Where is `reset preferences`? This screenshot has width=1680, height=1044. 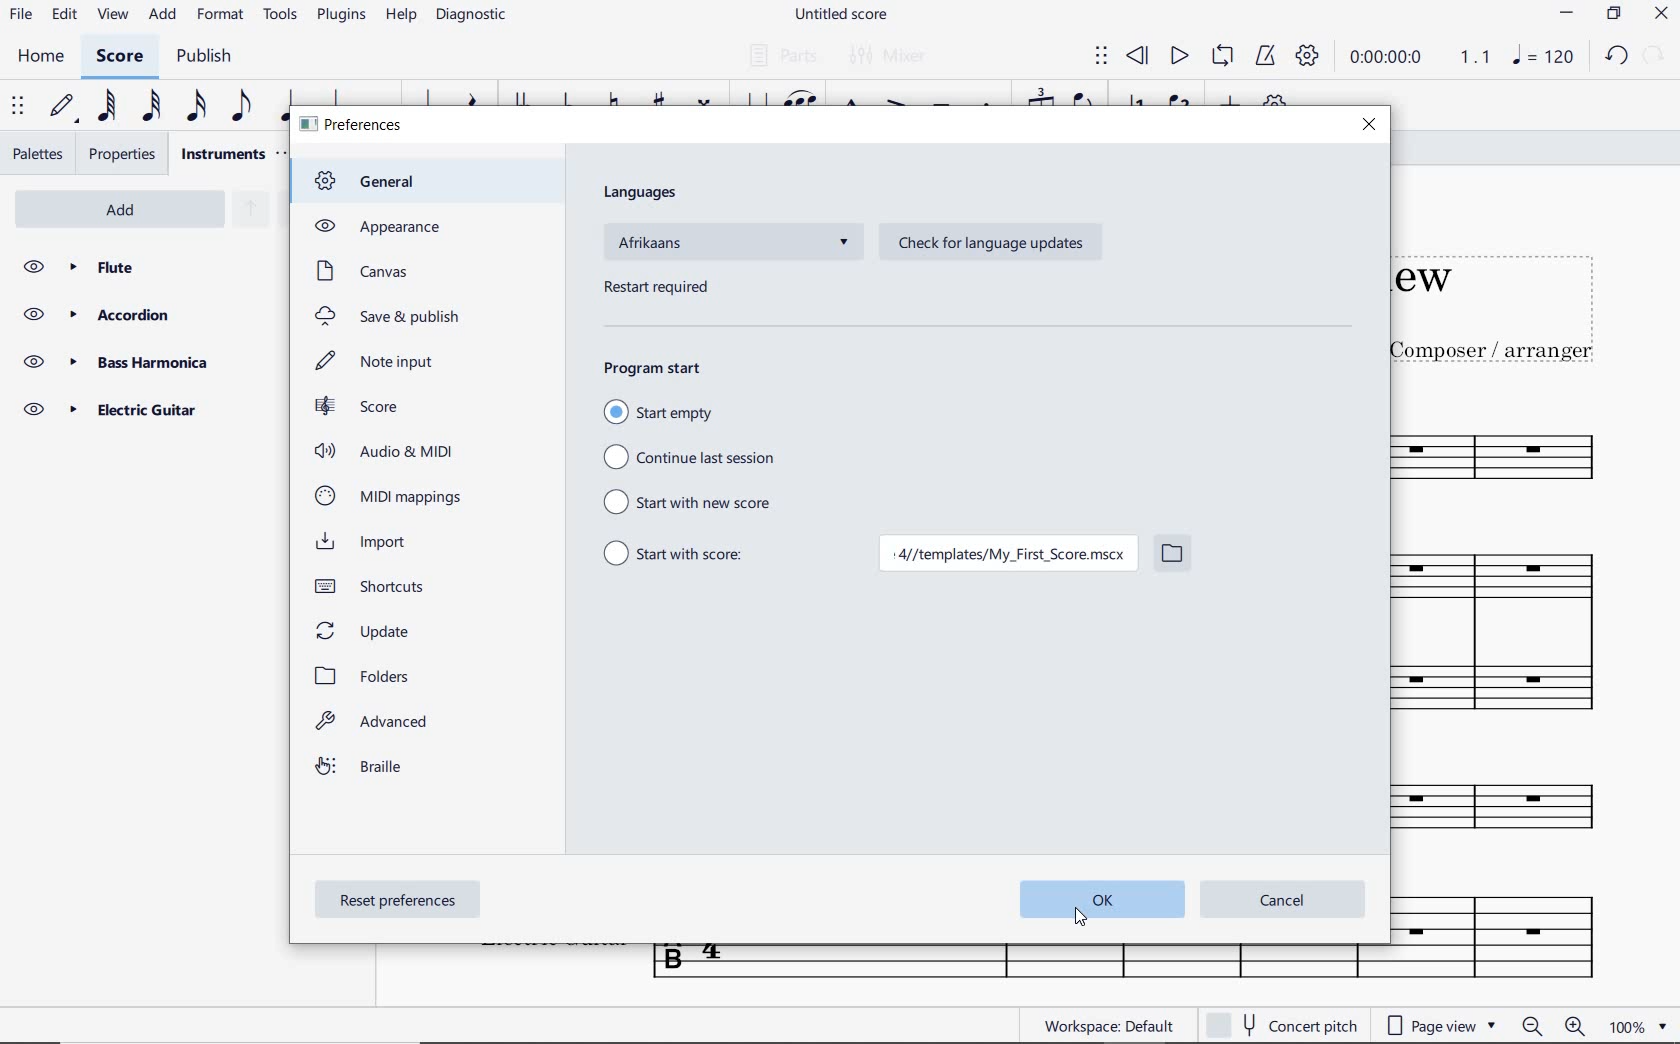 reset preferences is located at coordinates (401, 902).